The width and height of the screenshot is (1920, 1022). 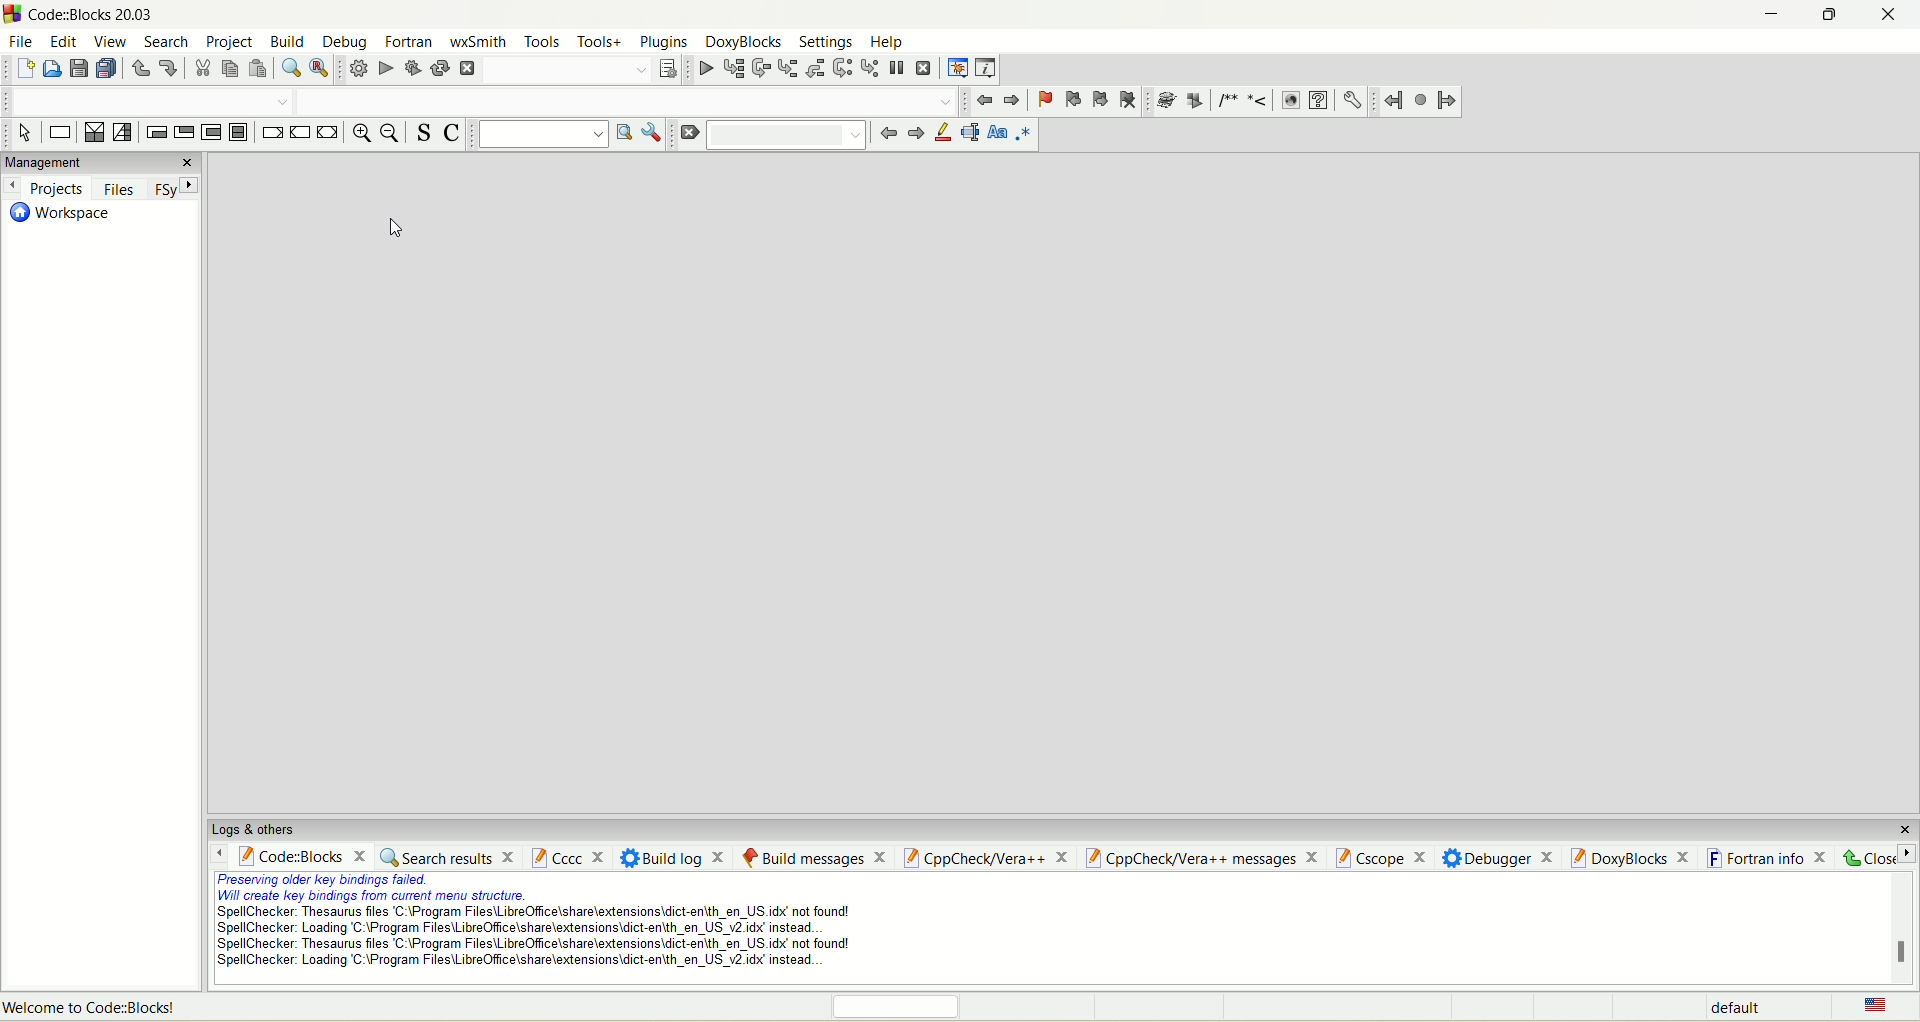 I want to click on jump back, so click(x=1391, y=102).